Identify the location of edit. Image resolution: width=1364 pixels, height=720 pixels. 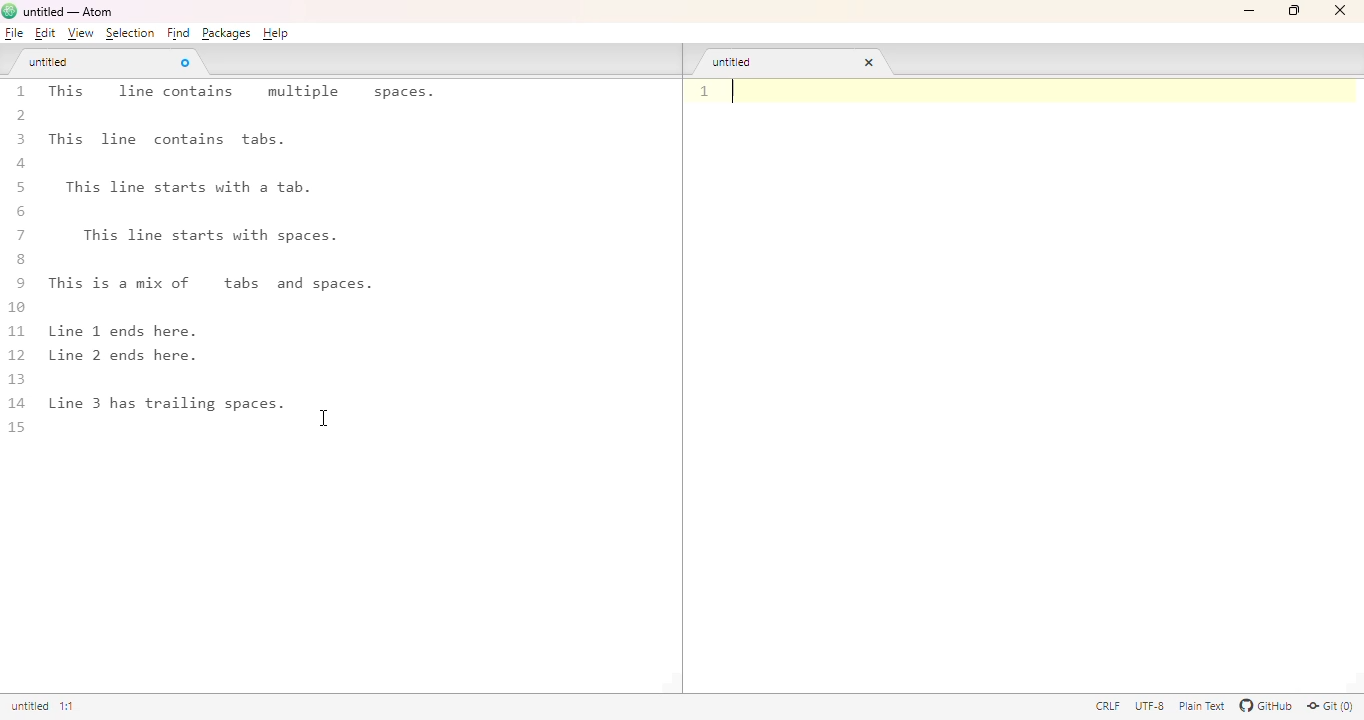
(45, 33).